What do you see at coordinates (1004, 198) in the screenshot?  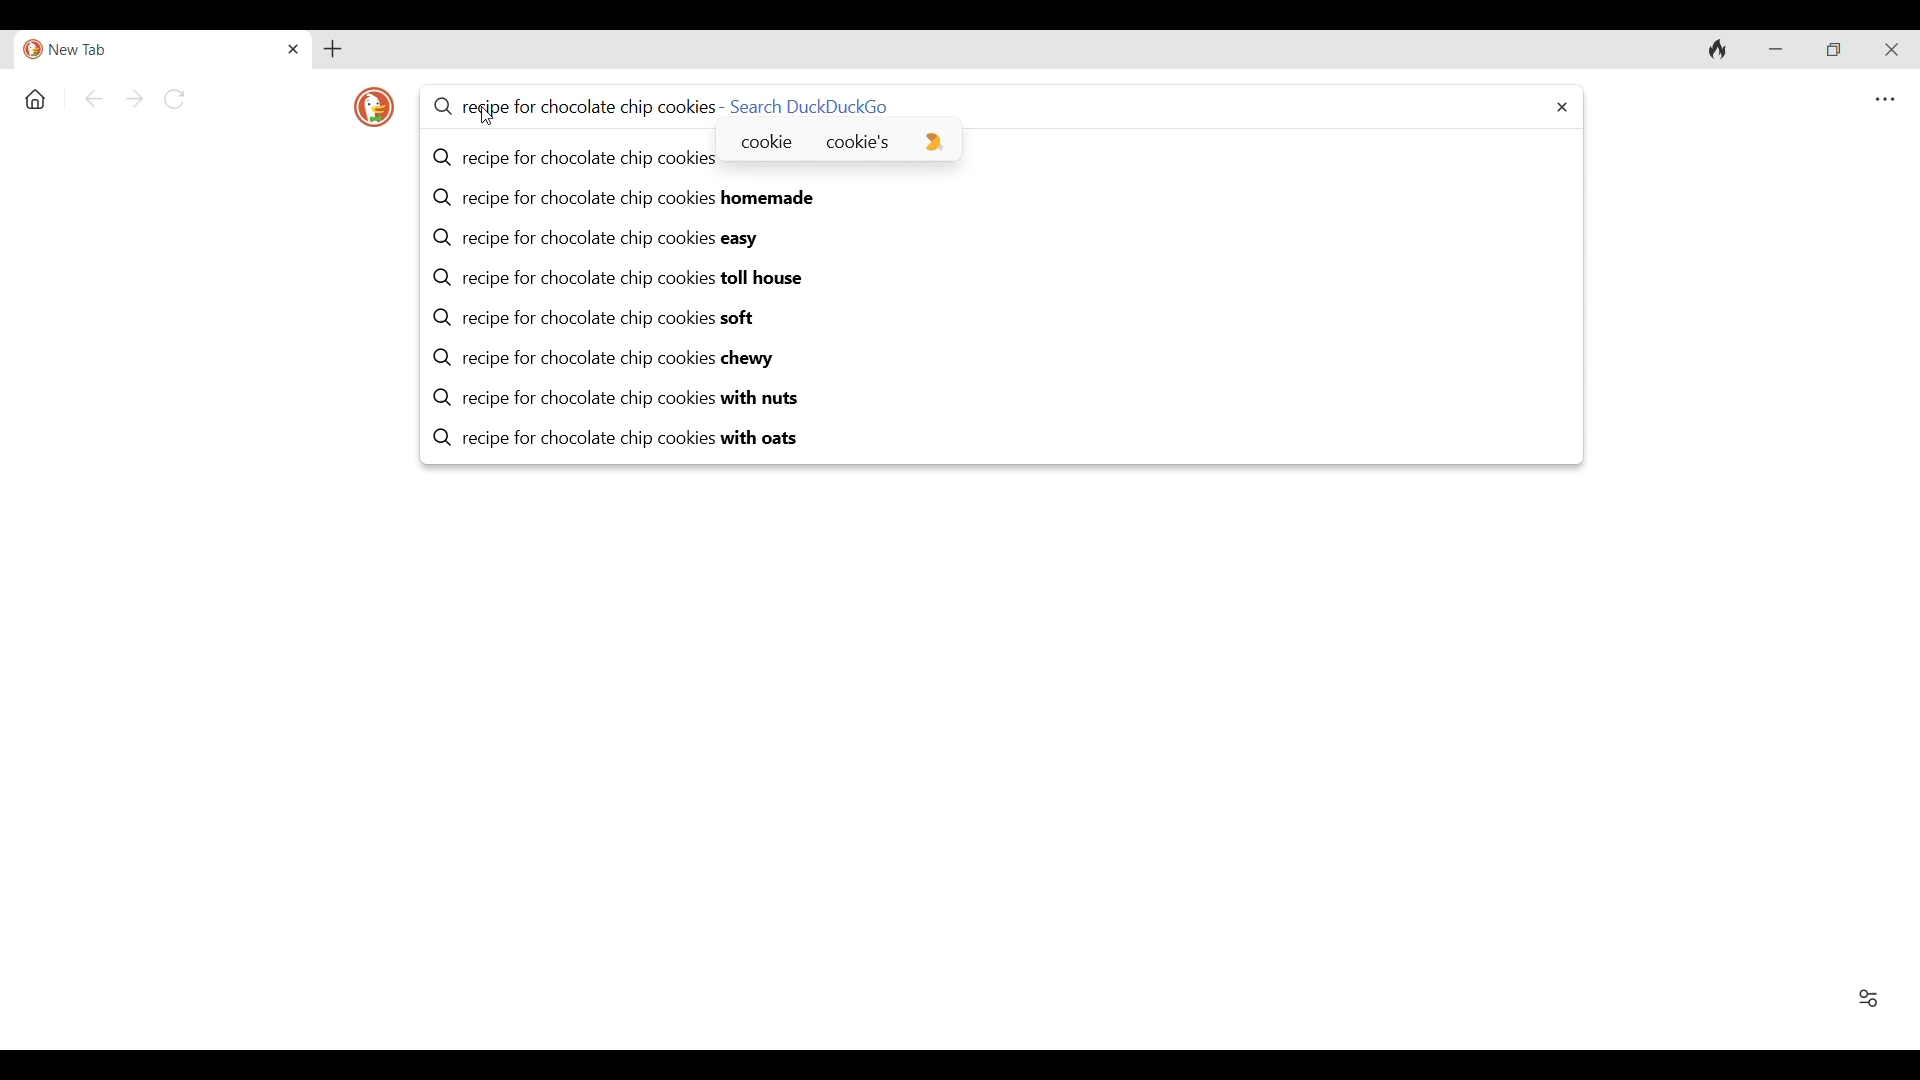 I see `Q recipe for chocolate chip cookies homemade` at bounding box center [1004, 198].